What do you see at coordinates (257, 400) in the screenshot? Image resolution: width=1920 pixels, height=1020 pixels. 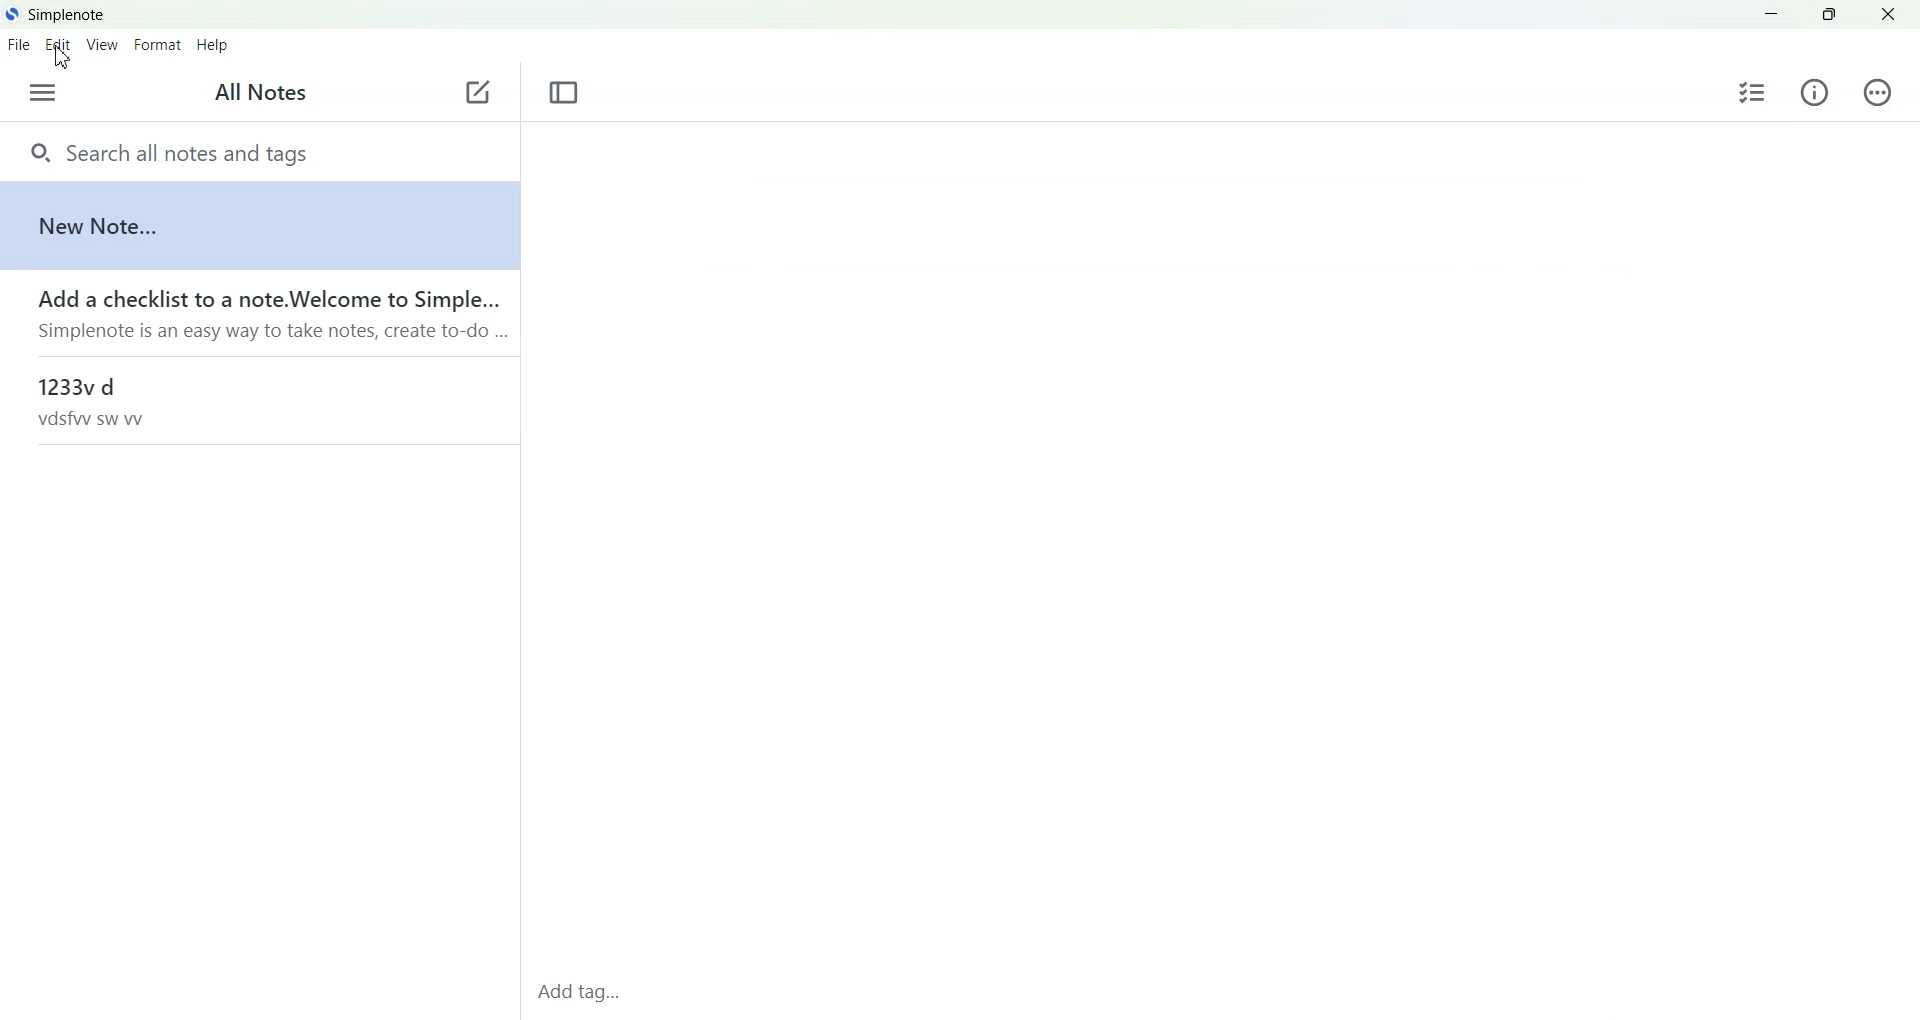 I see `1233v d` at bounding box center [257, 400].